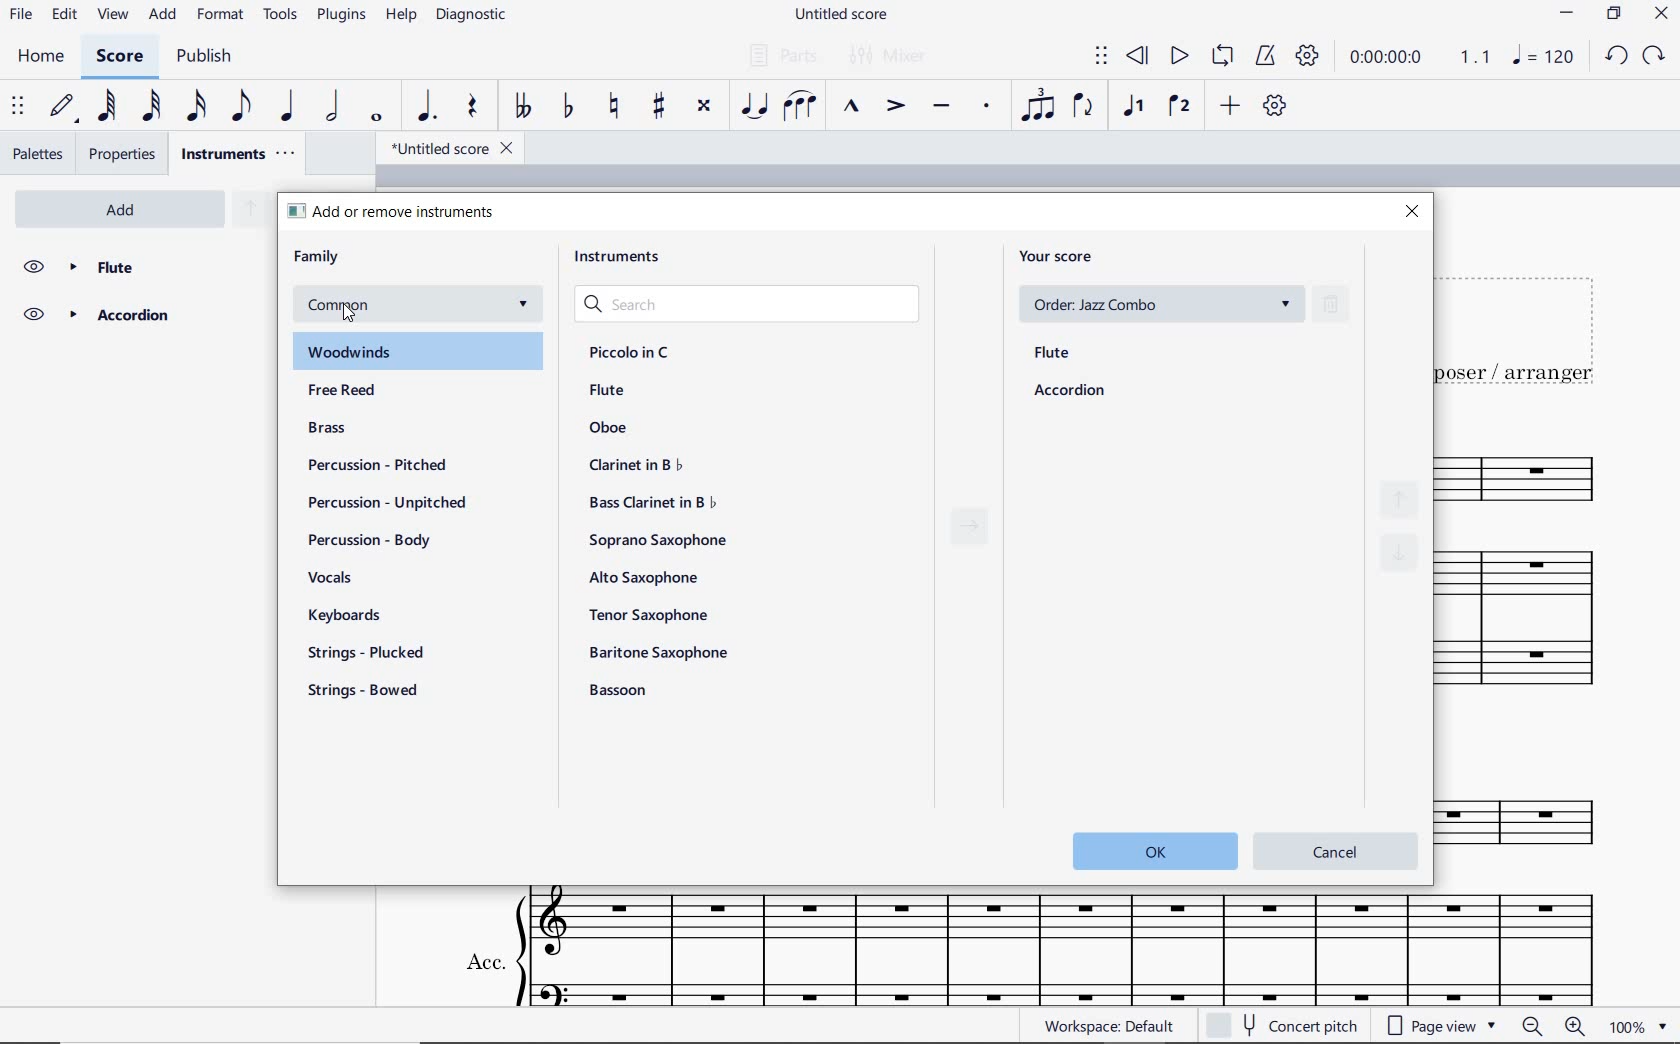 The height and width of the screenshot is (1044, 1680). I want to click on add or remove instruments, so click(395, 212).